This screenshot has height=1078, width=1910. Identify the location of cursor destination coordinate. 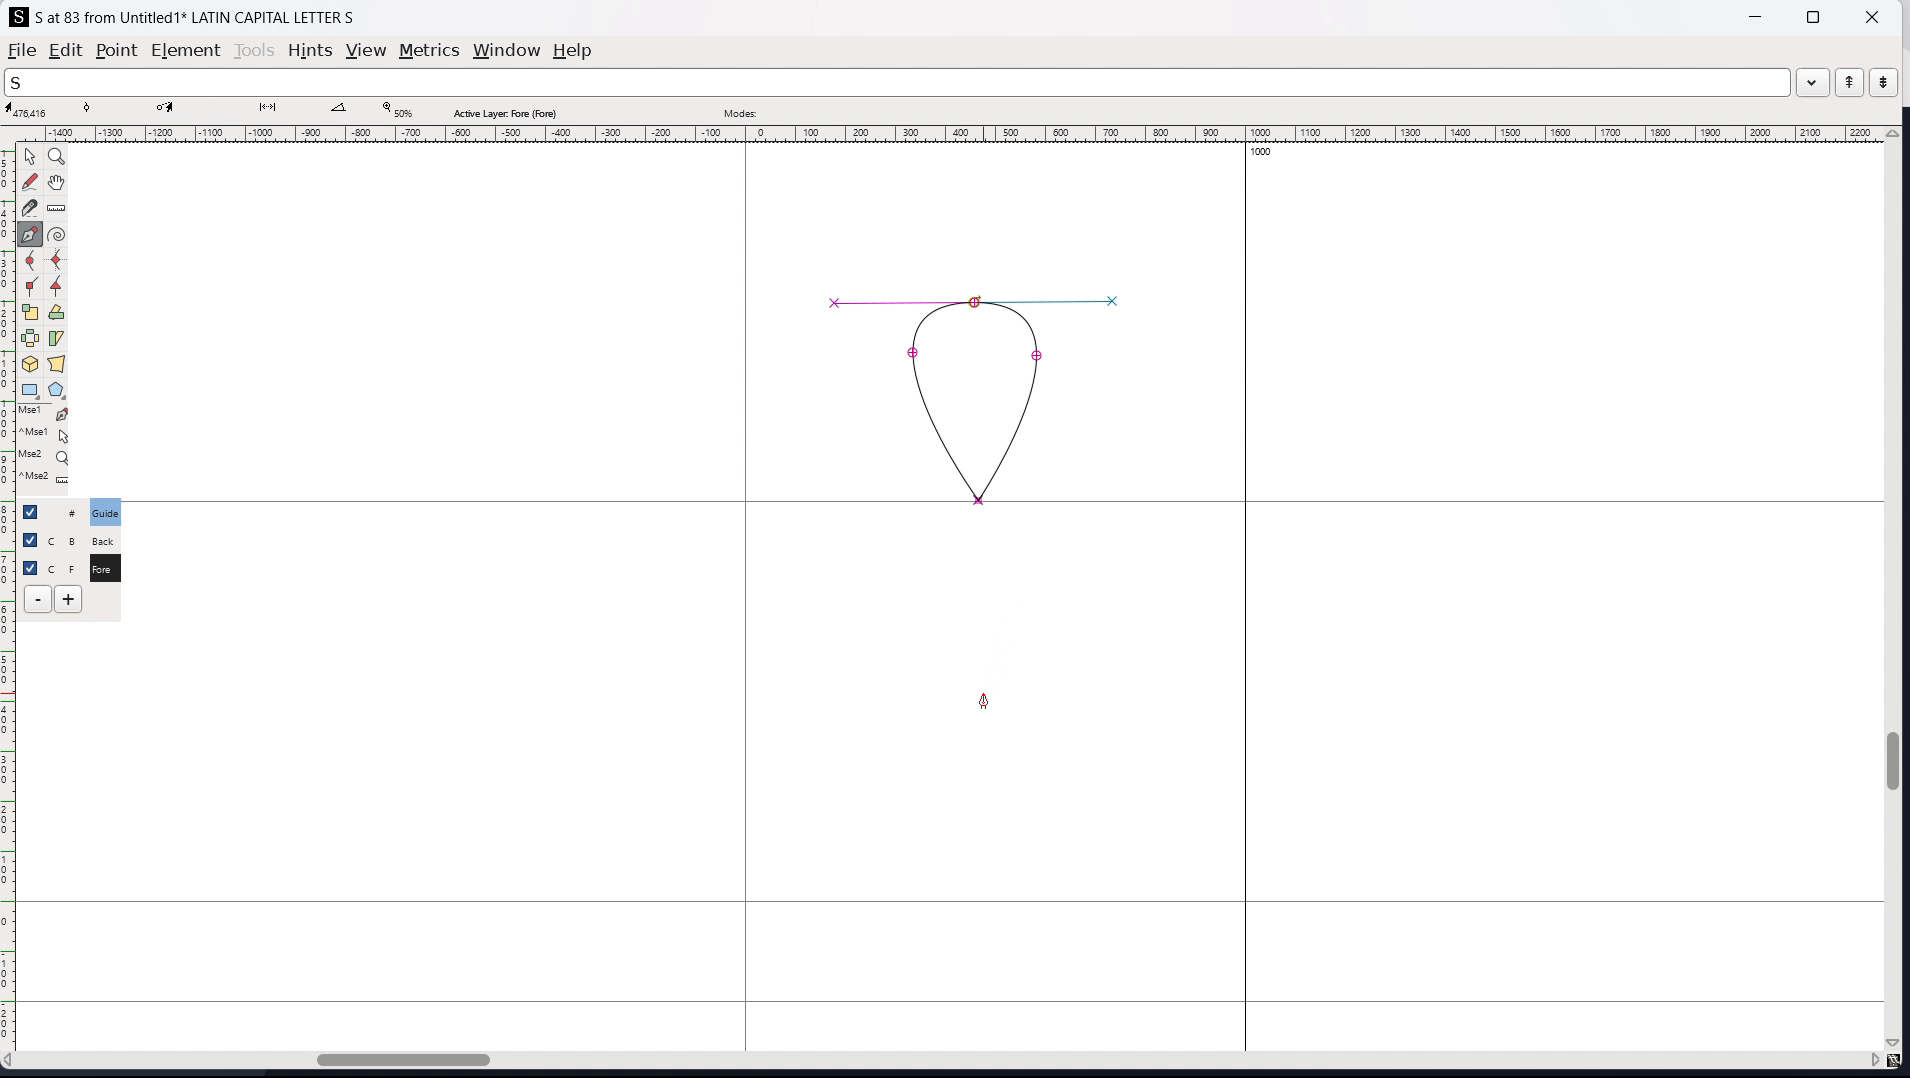
(189, 110).